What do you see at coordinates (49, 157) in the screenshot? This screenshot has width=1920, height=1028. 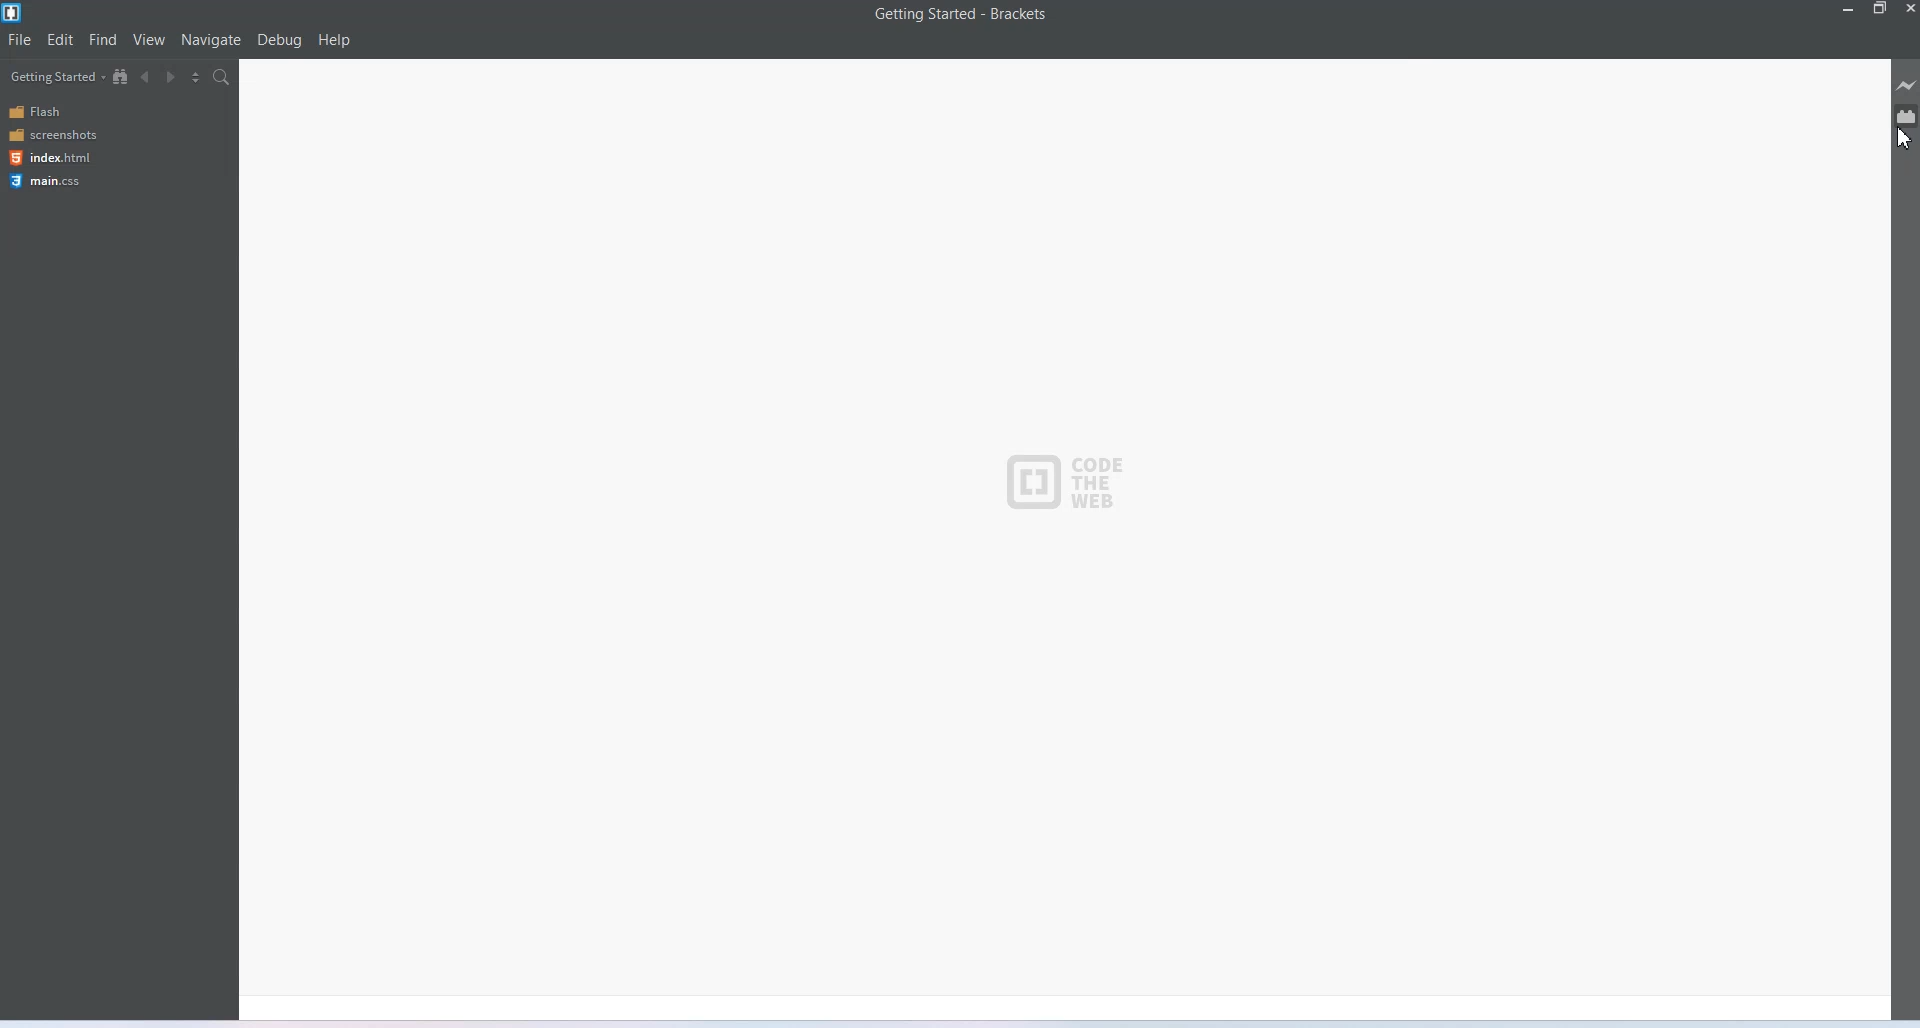 I see `index.html` at bounding box center [49, 157].